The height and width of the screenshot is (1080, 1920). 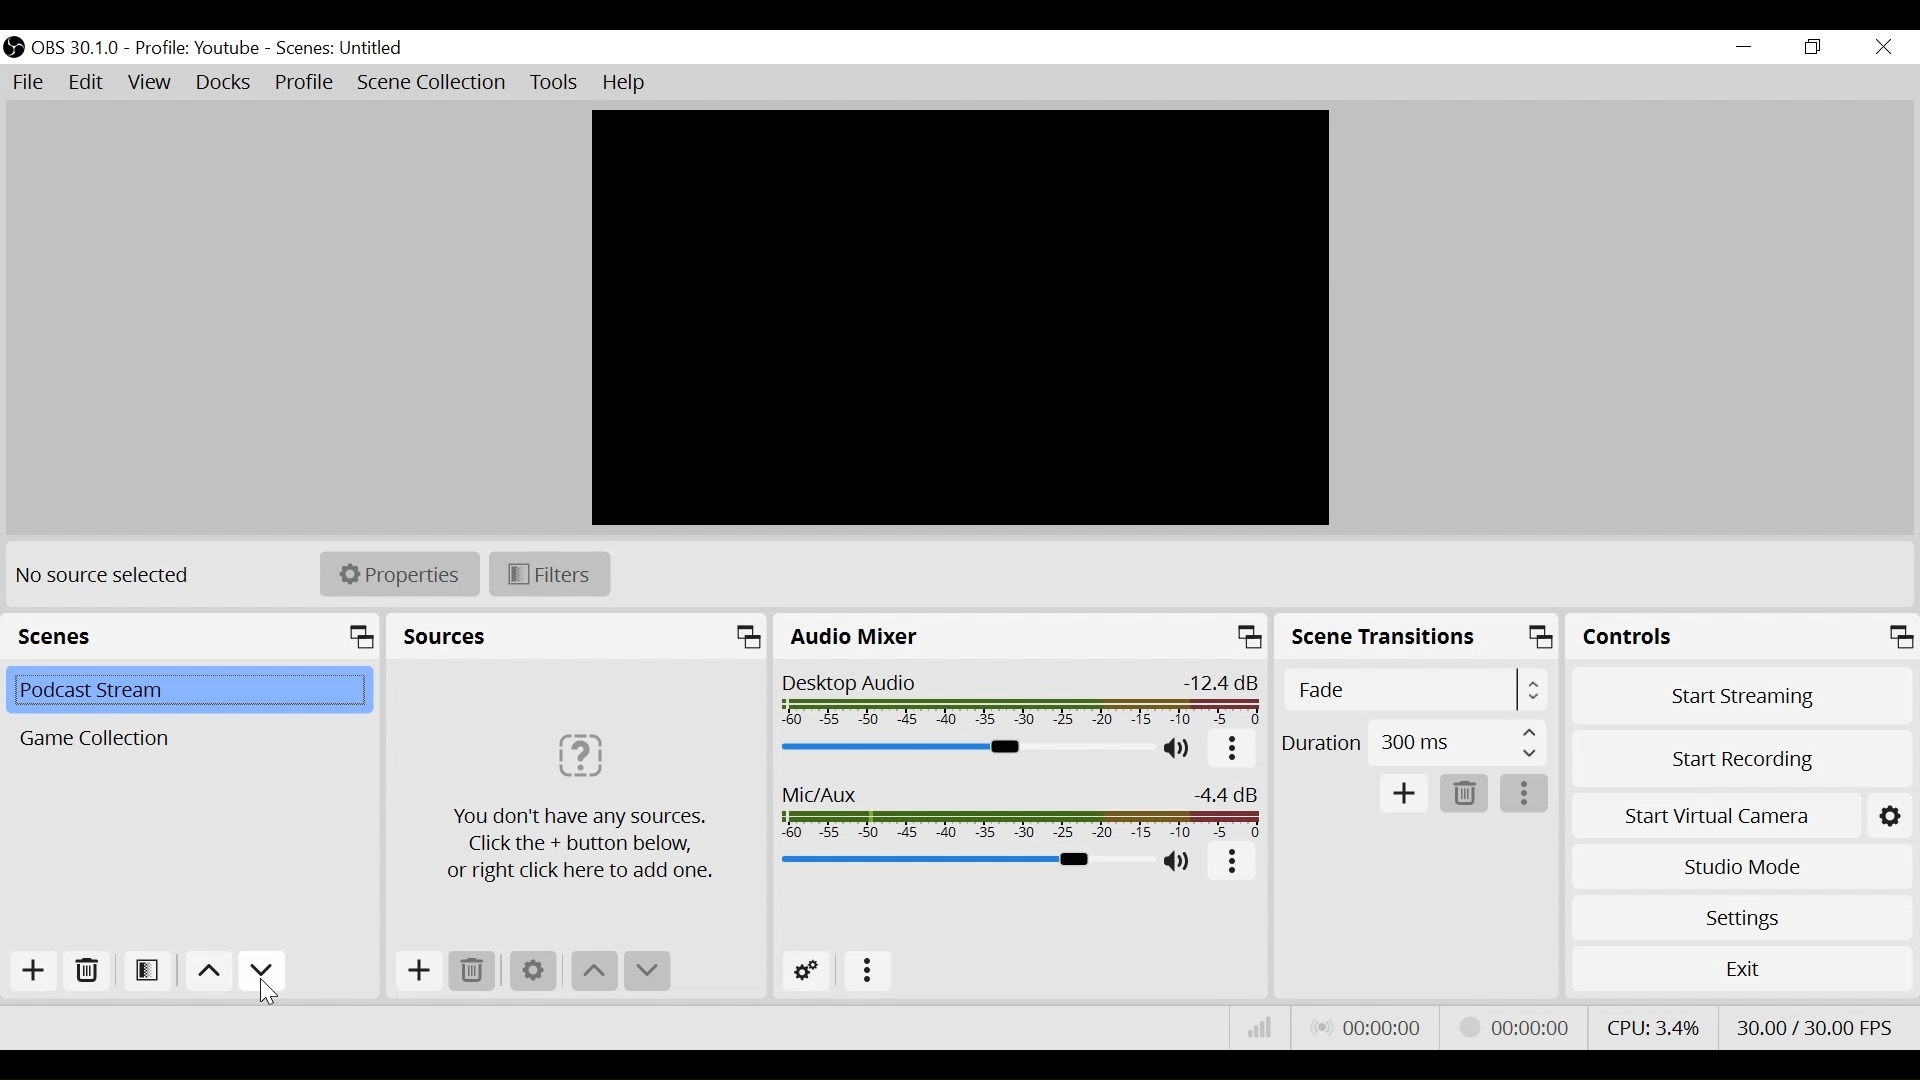 I want to click on Delete, so click(x=88, y=971).